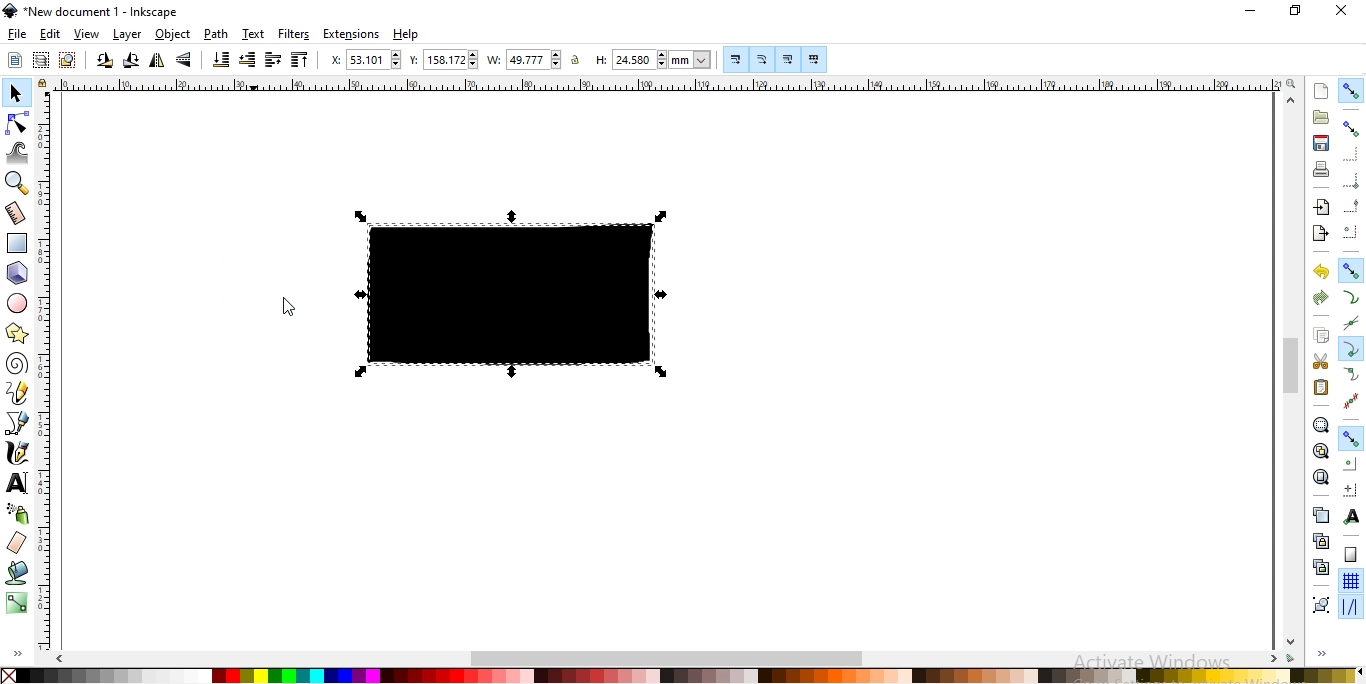  I want to click on select and transform objects, so click(17, 93).